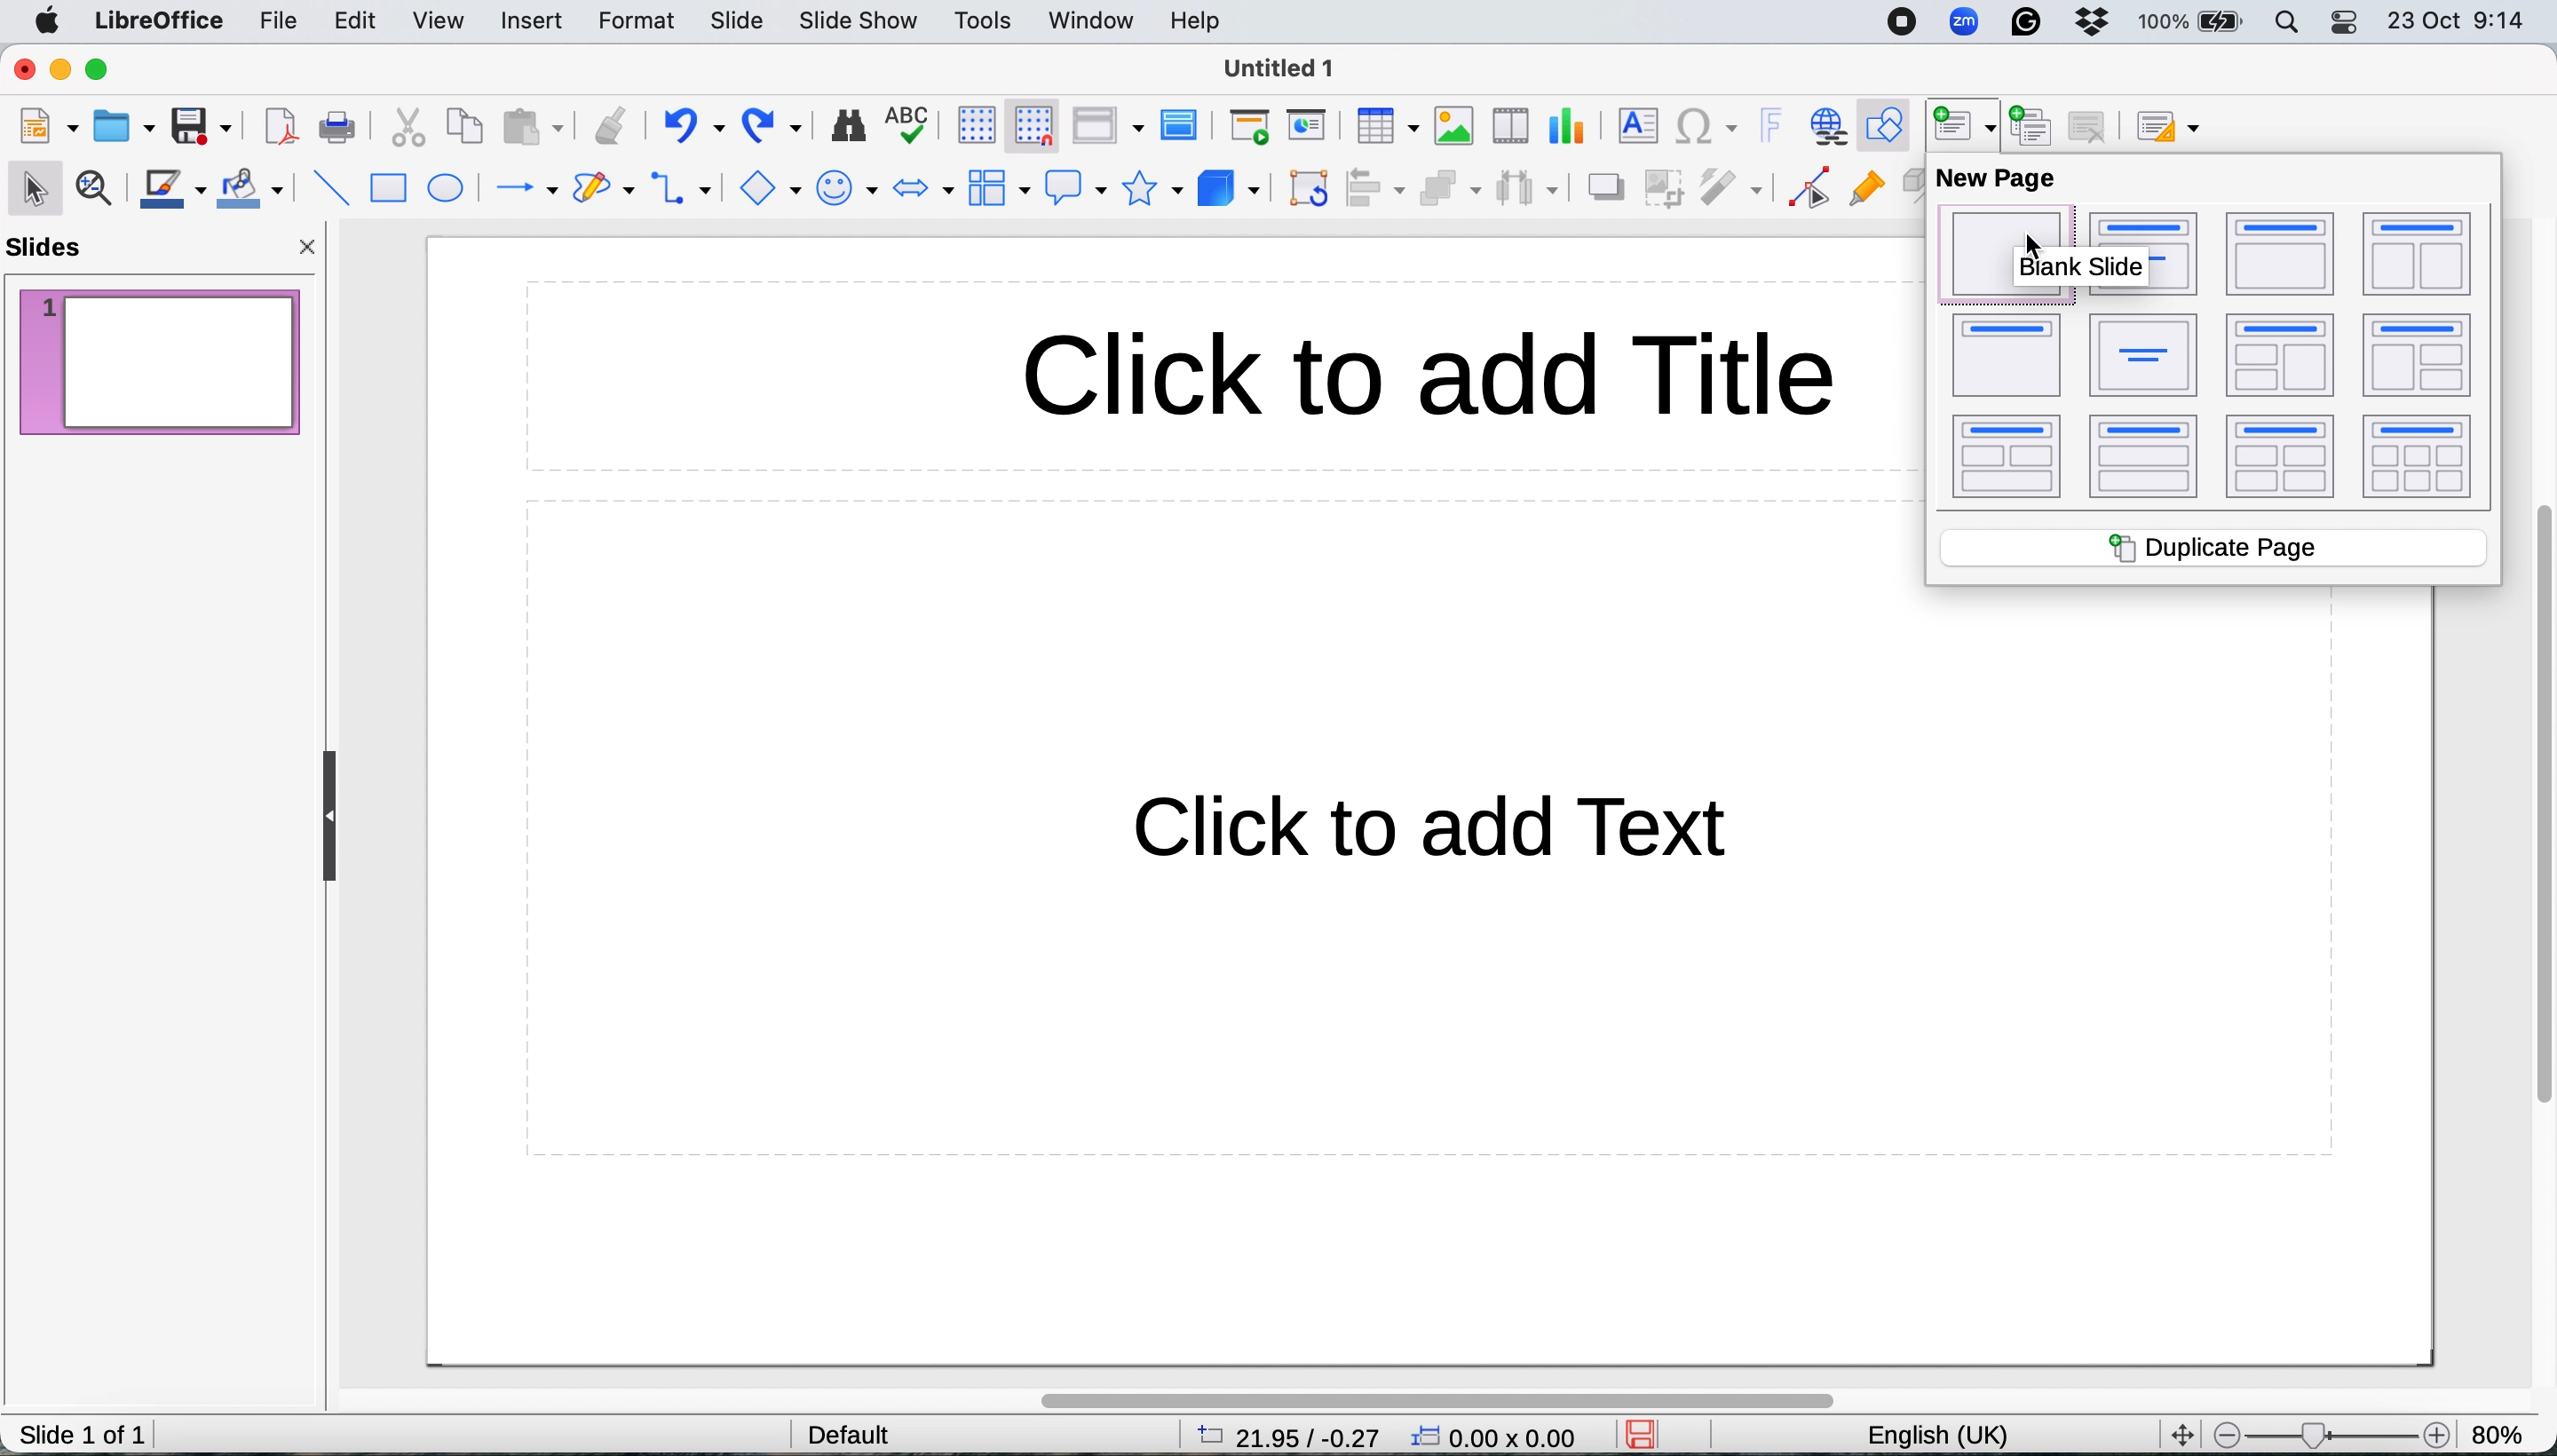  Describe the element at coordinates (2145, 459) in the screenshot. I see `title content over content` at that location.